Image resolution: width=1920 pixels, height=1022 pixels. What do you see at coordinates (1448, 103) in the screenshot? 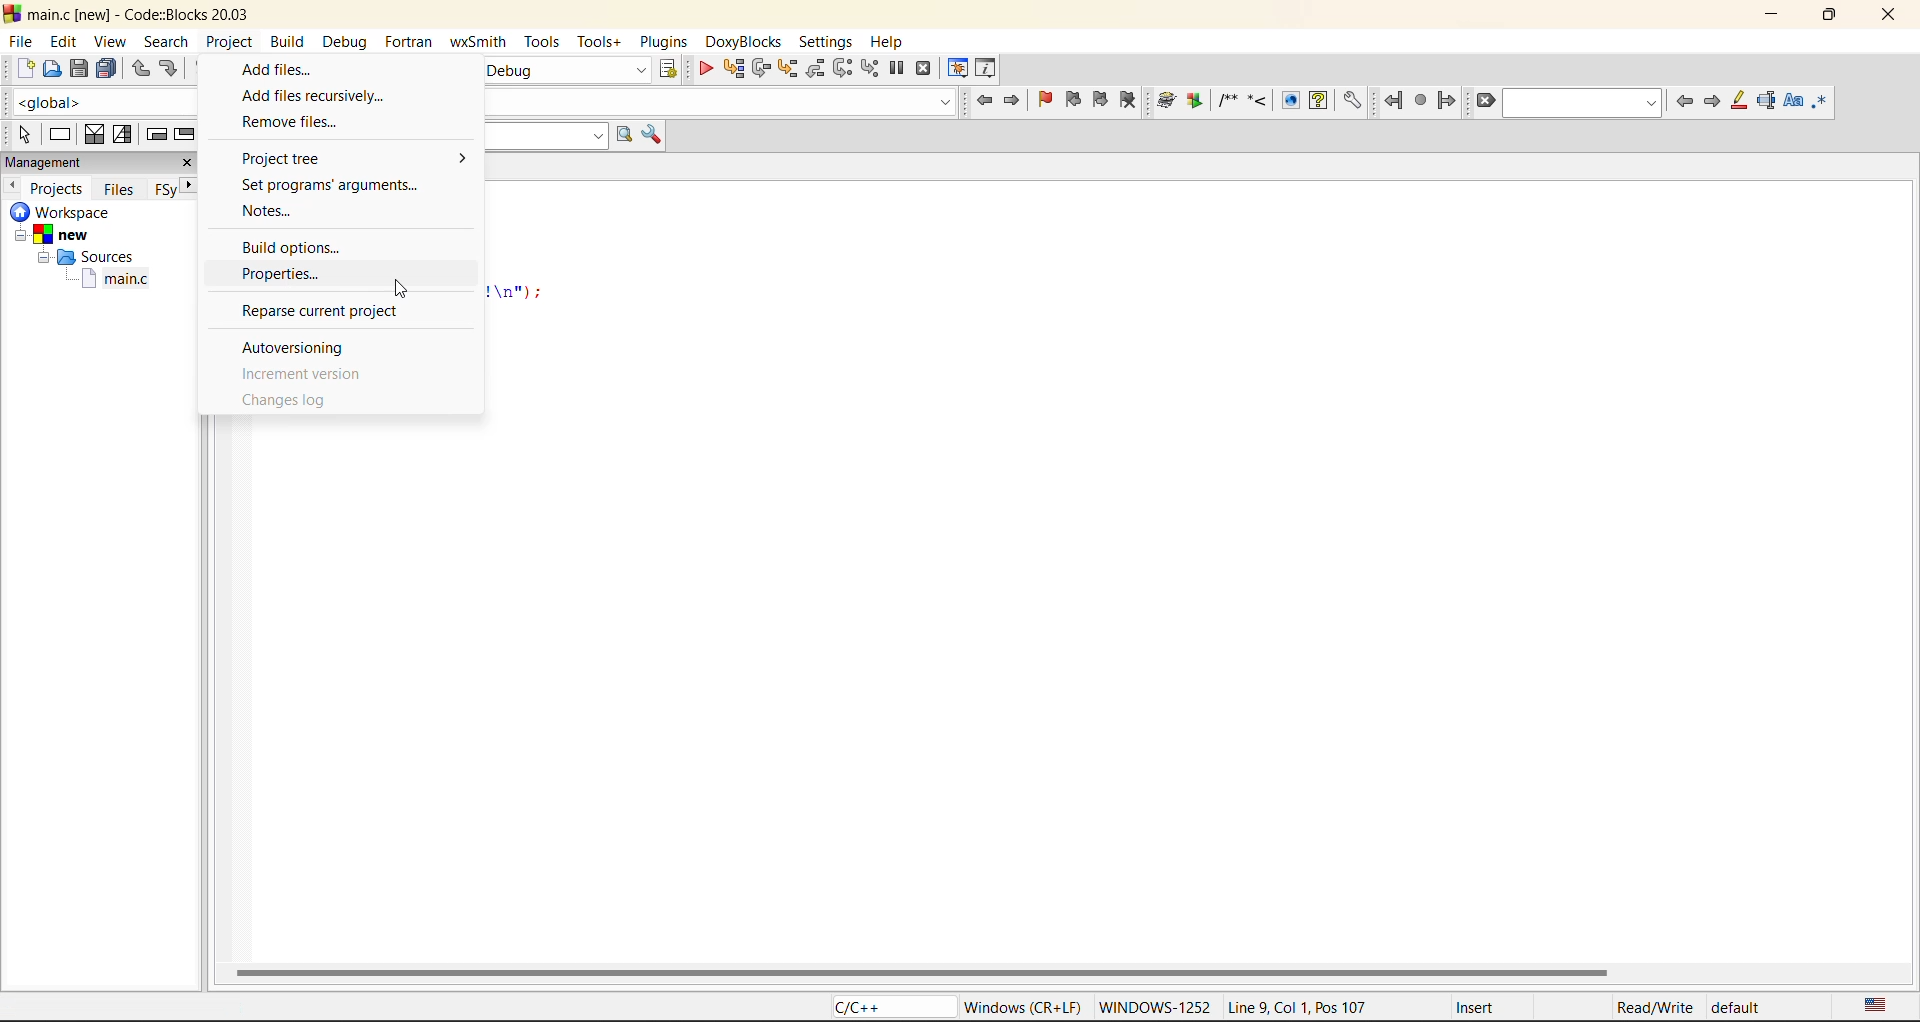
I see `jump forward` at bounding box center [1448, 103].